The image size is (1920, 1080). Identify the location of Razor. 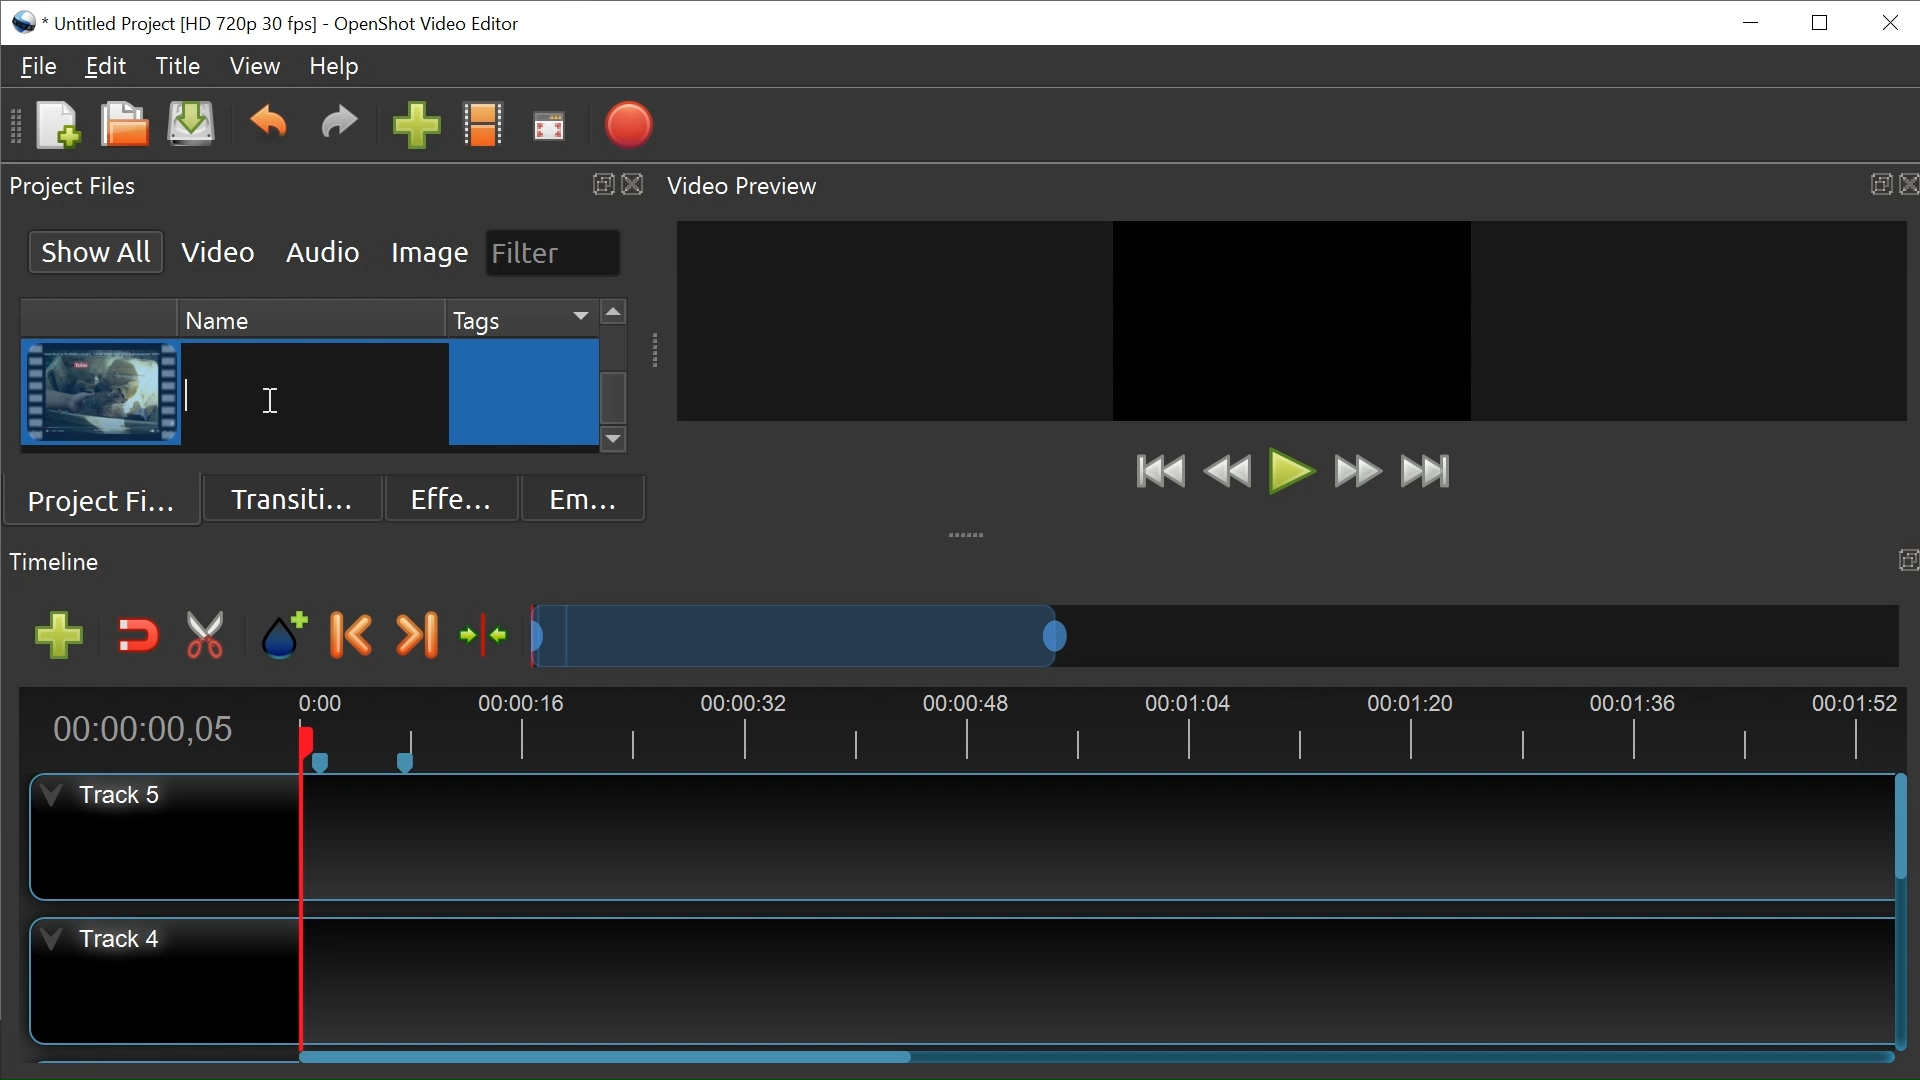
(207, 636).